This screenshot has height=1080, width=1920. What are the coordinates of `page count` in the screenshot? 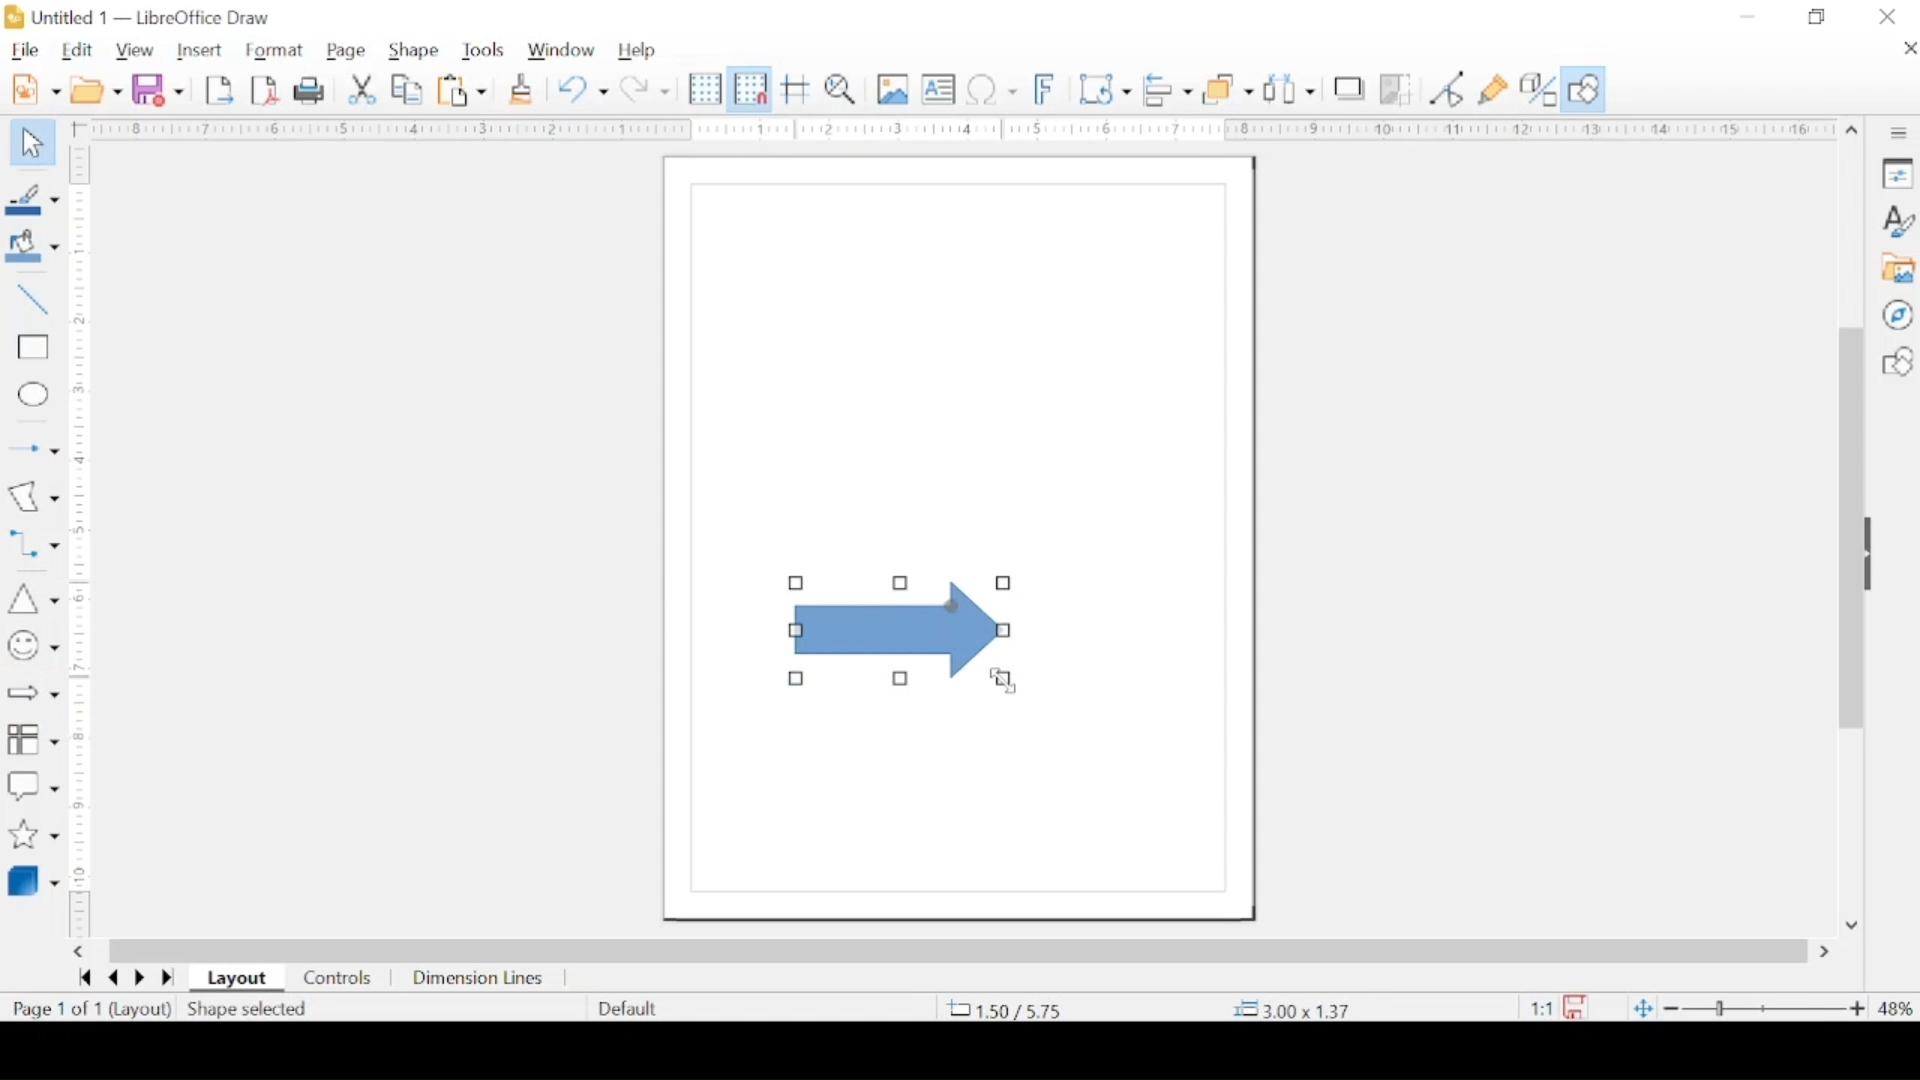 It's located at (61, 1009).